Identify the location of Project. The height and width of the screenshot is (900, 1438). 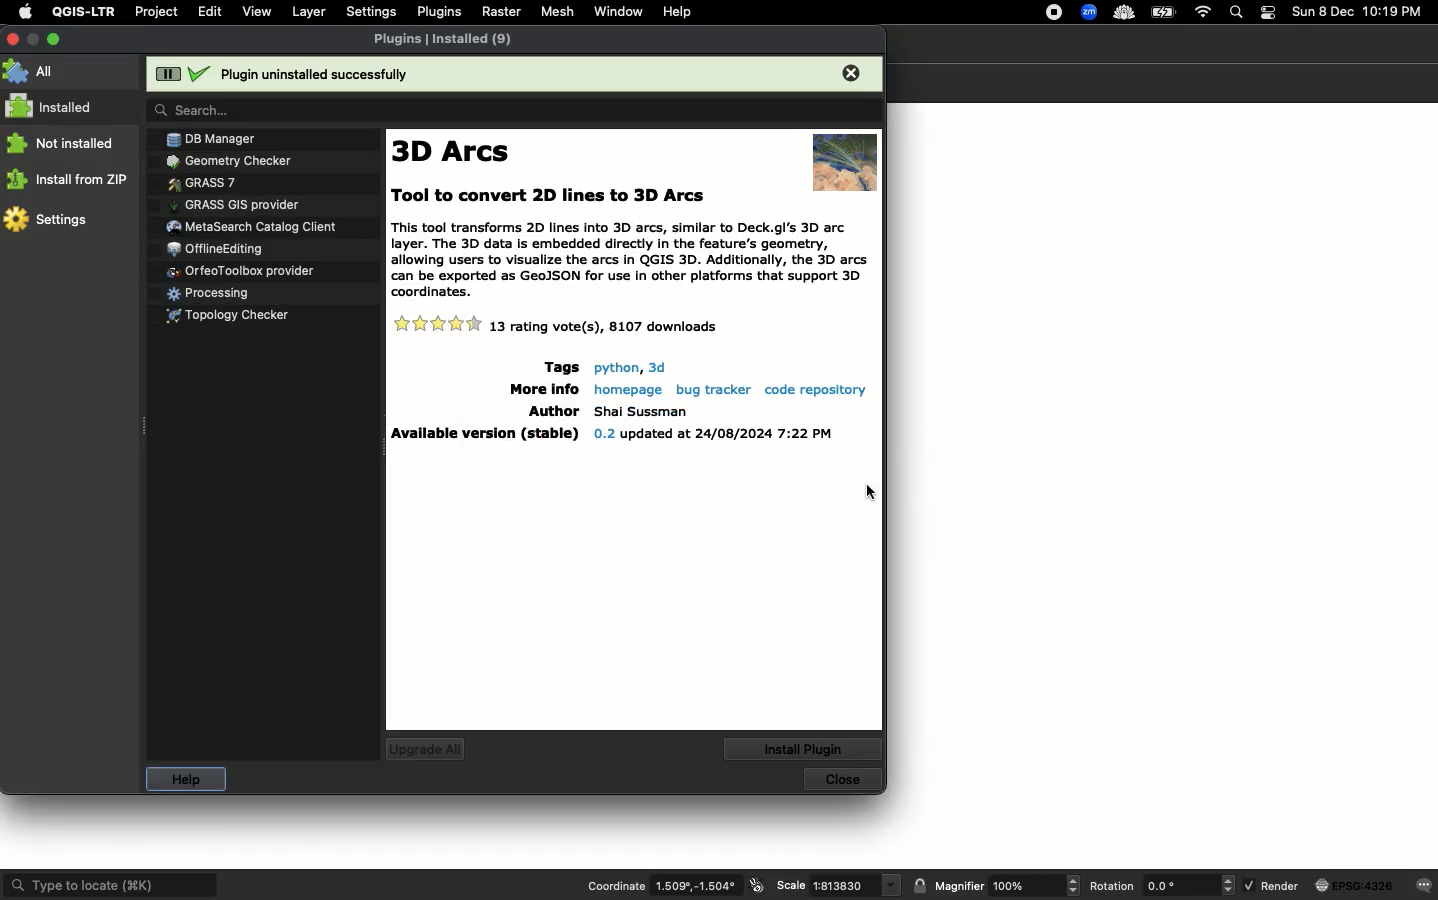
(155, 11).